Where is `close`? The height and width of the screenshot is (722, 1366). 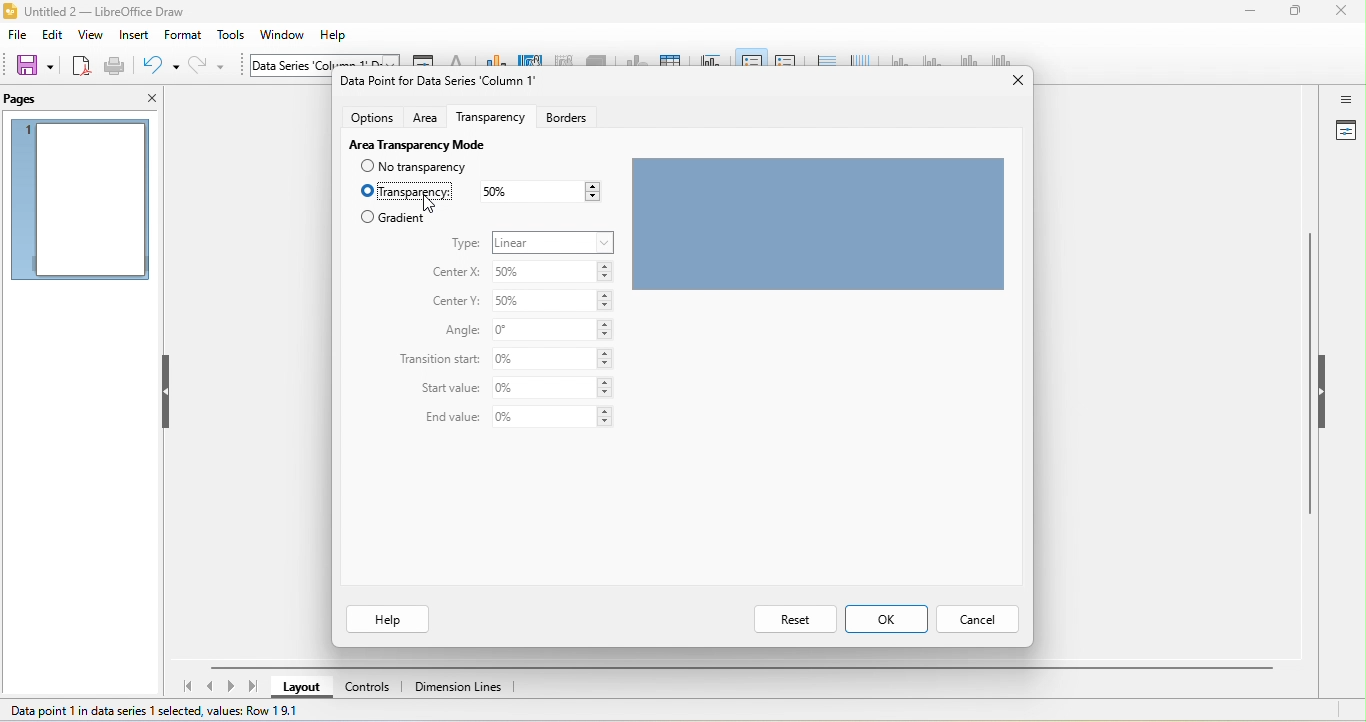
close is located at coordinates (1343, 12).